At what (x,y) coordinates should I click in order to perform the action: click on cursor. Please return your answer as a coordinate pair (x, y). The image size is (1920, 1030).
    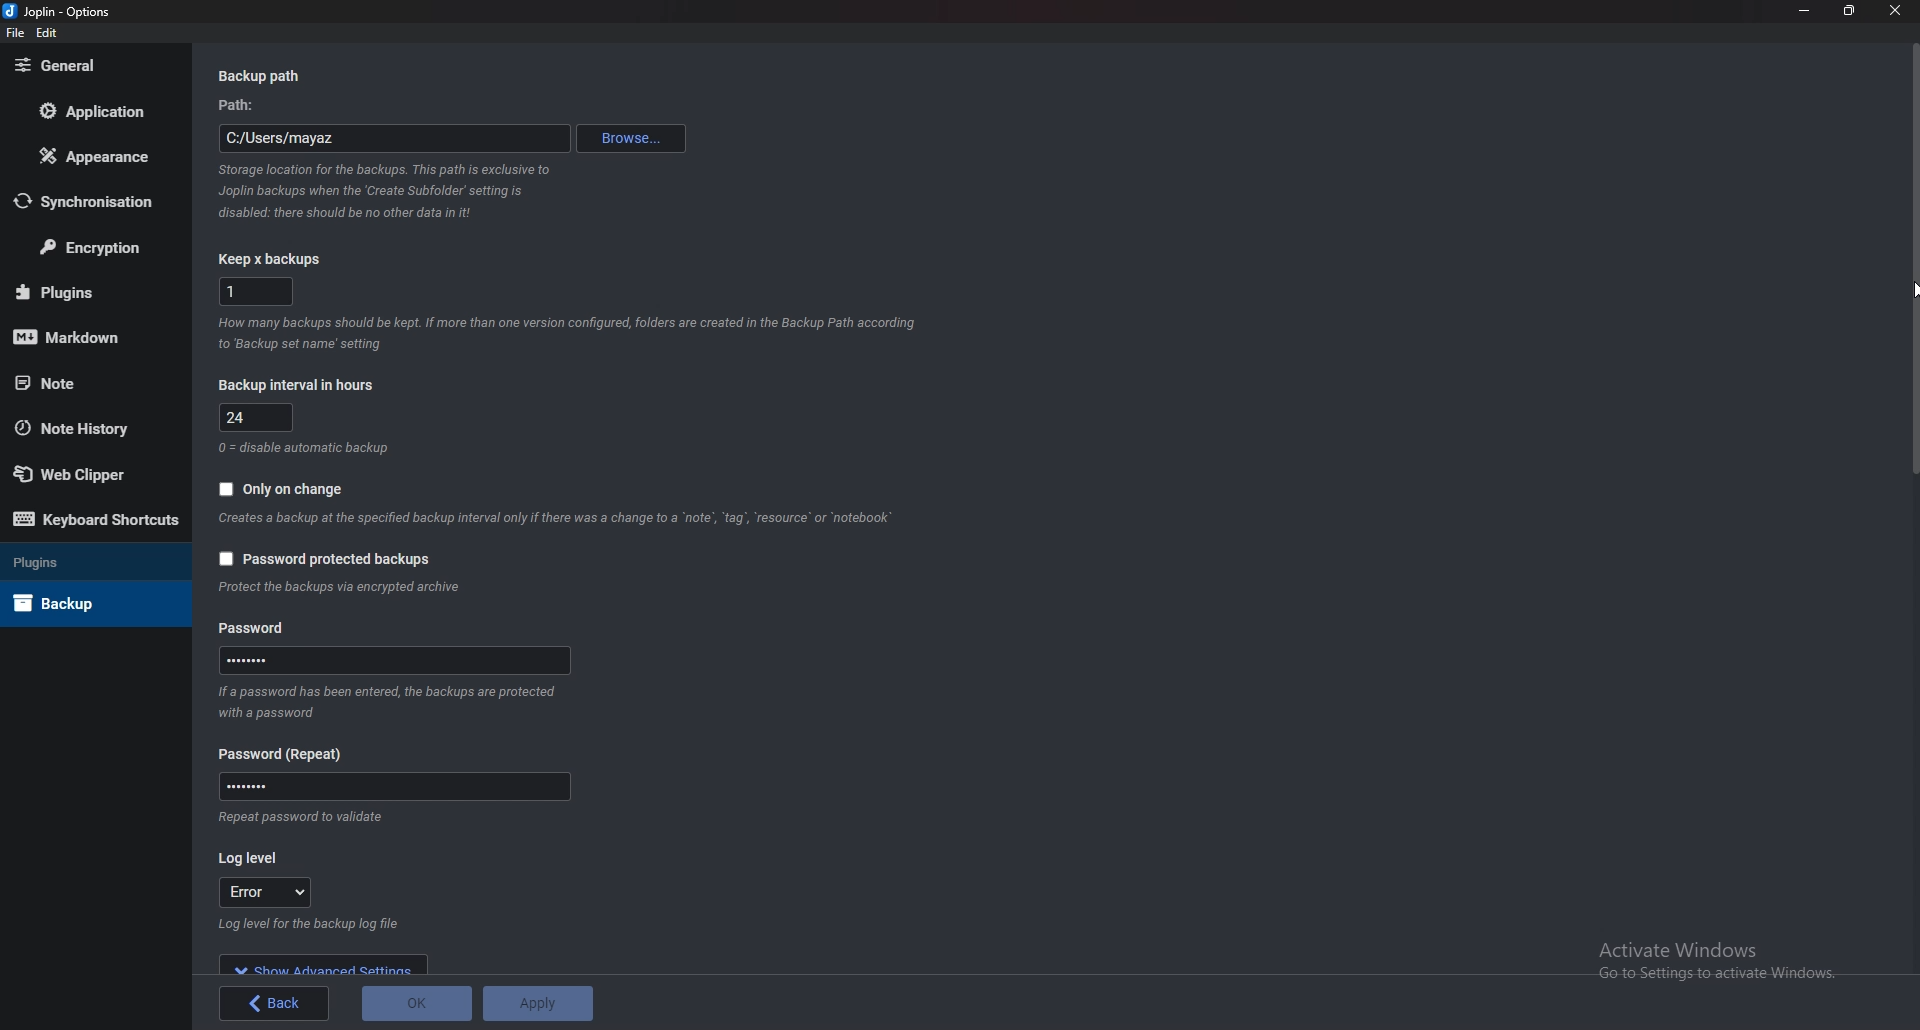
    Looking at the image, I should click on (1914, 286).